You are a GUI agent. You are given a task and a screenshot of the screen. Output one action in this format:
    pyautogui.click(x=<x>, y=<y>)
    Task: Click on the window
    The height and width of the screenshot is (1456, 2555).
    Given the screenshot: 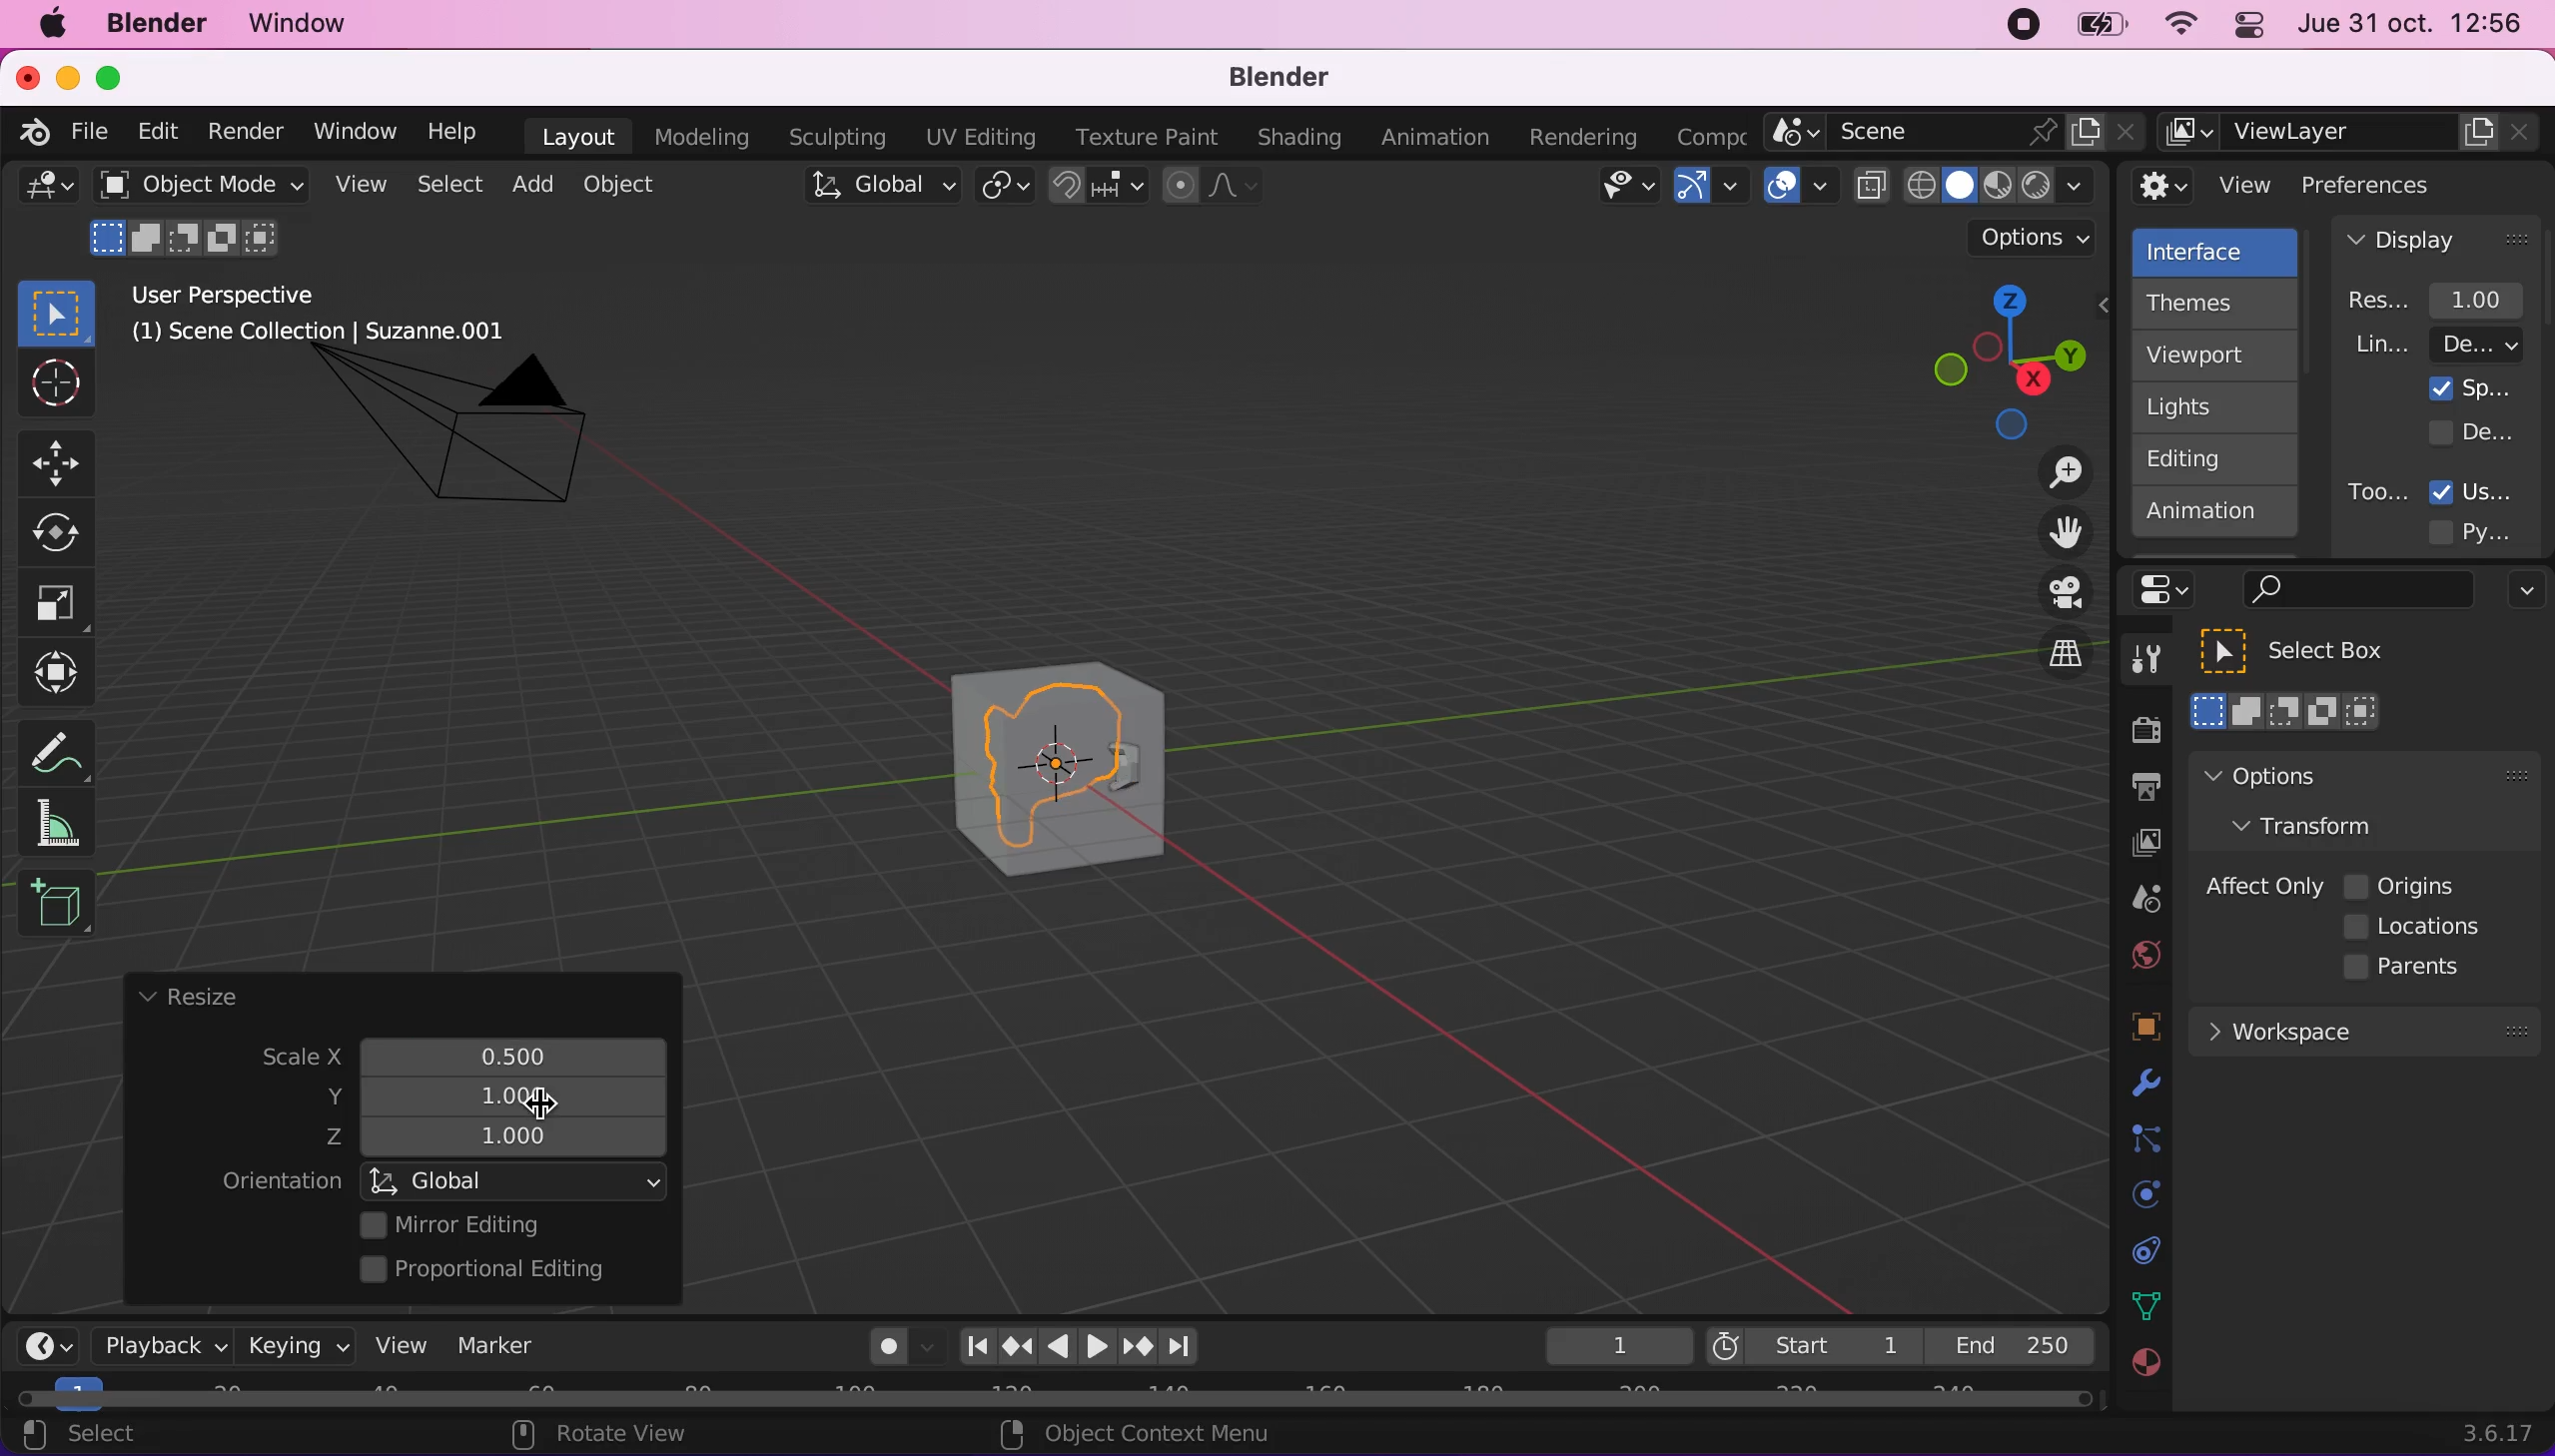 What is the action you would take?
    pyautogui.click(x=307, y=24)
    